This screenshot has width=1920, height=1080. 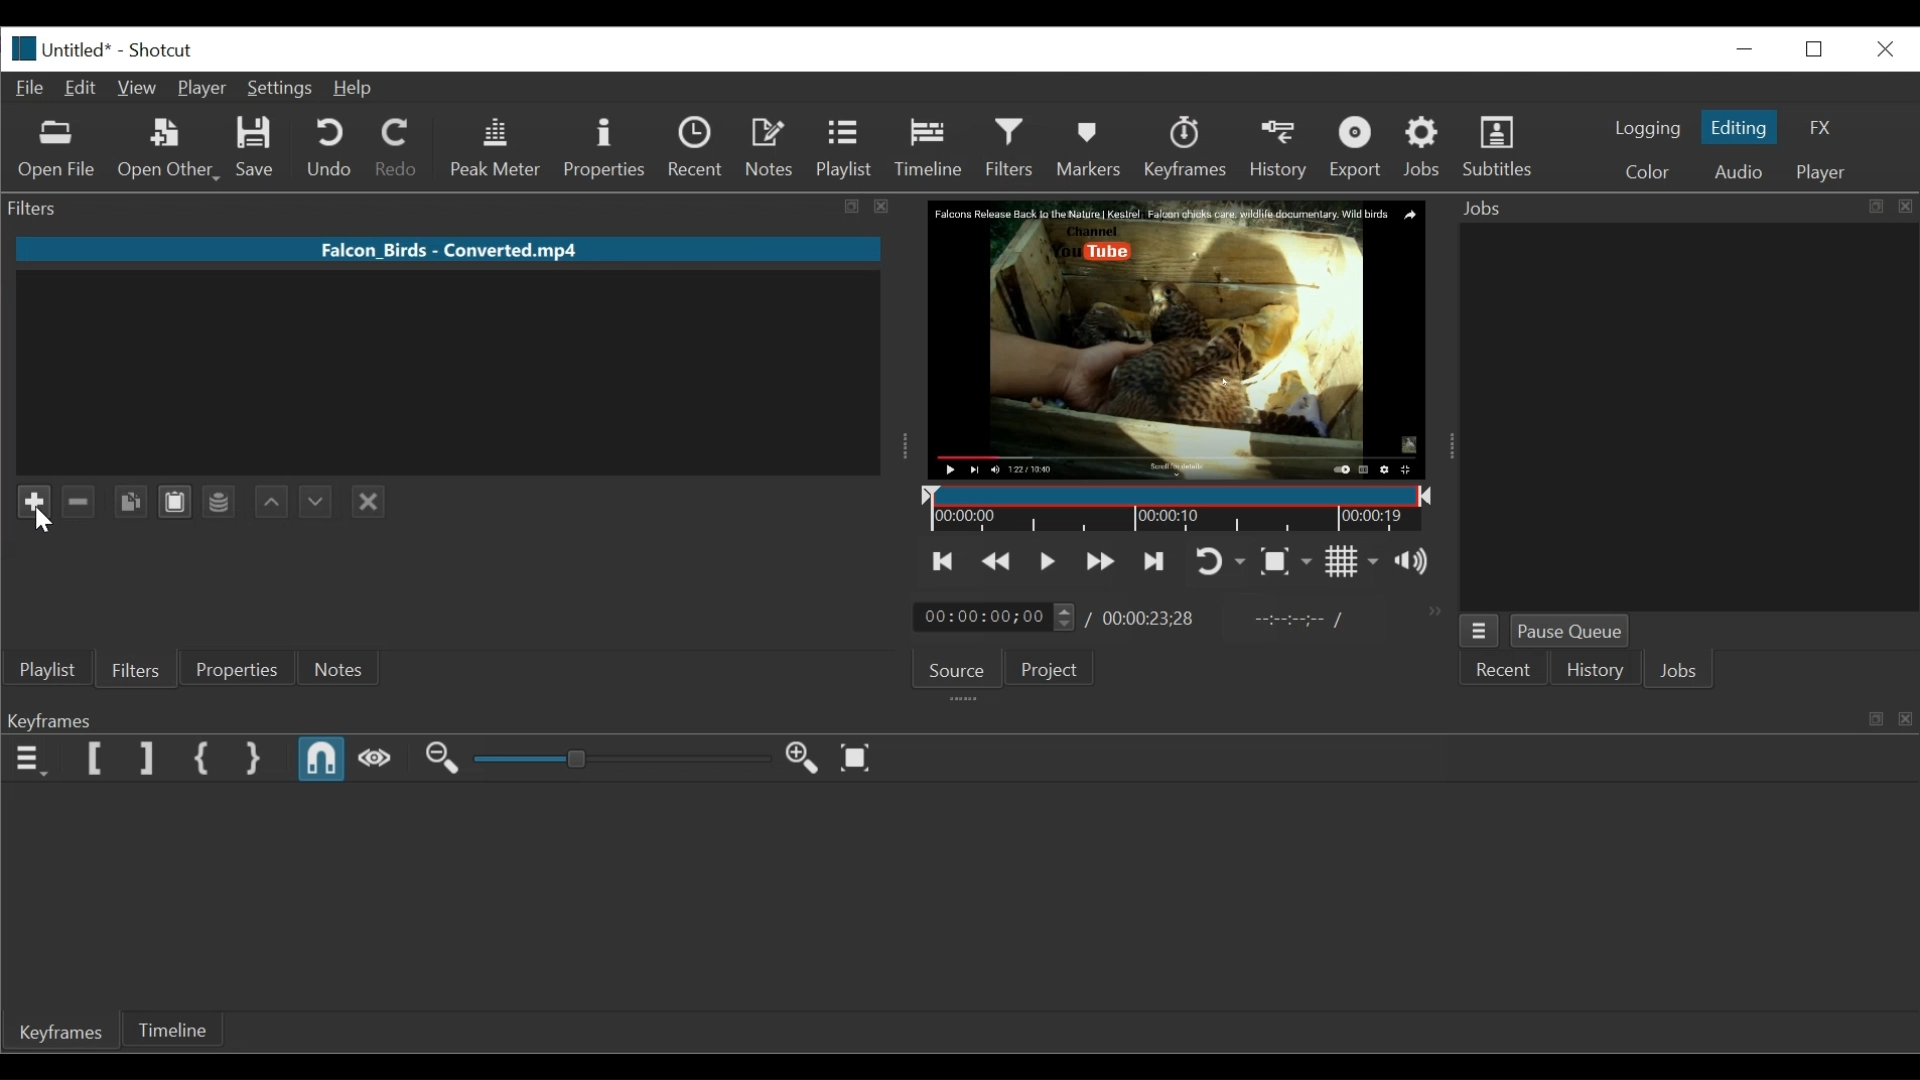 What do you see at coordinates (496, 149) in the screenshot?
I see `Peak Meter` at bounding box center [496, 149].